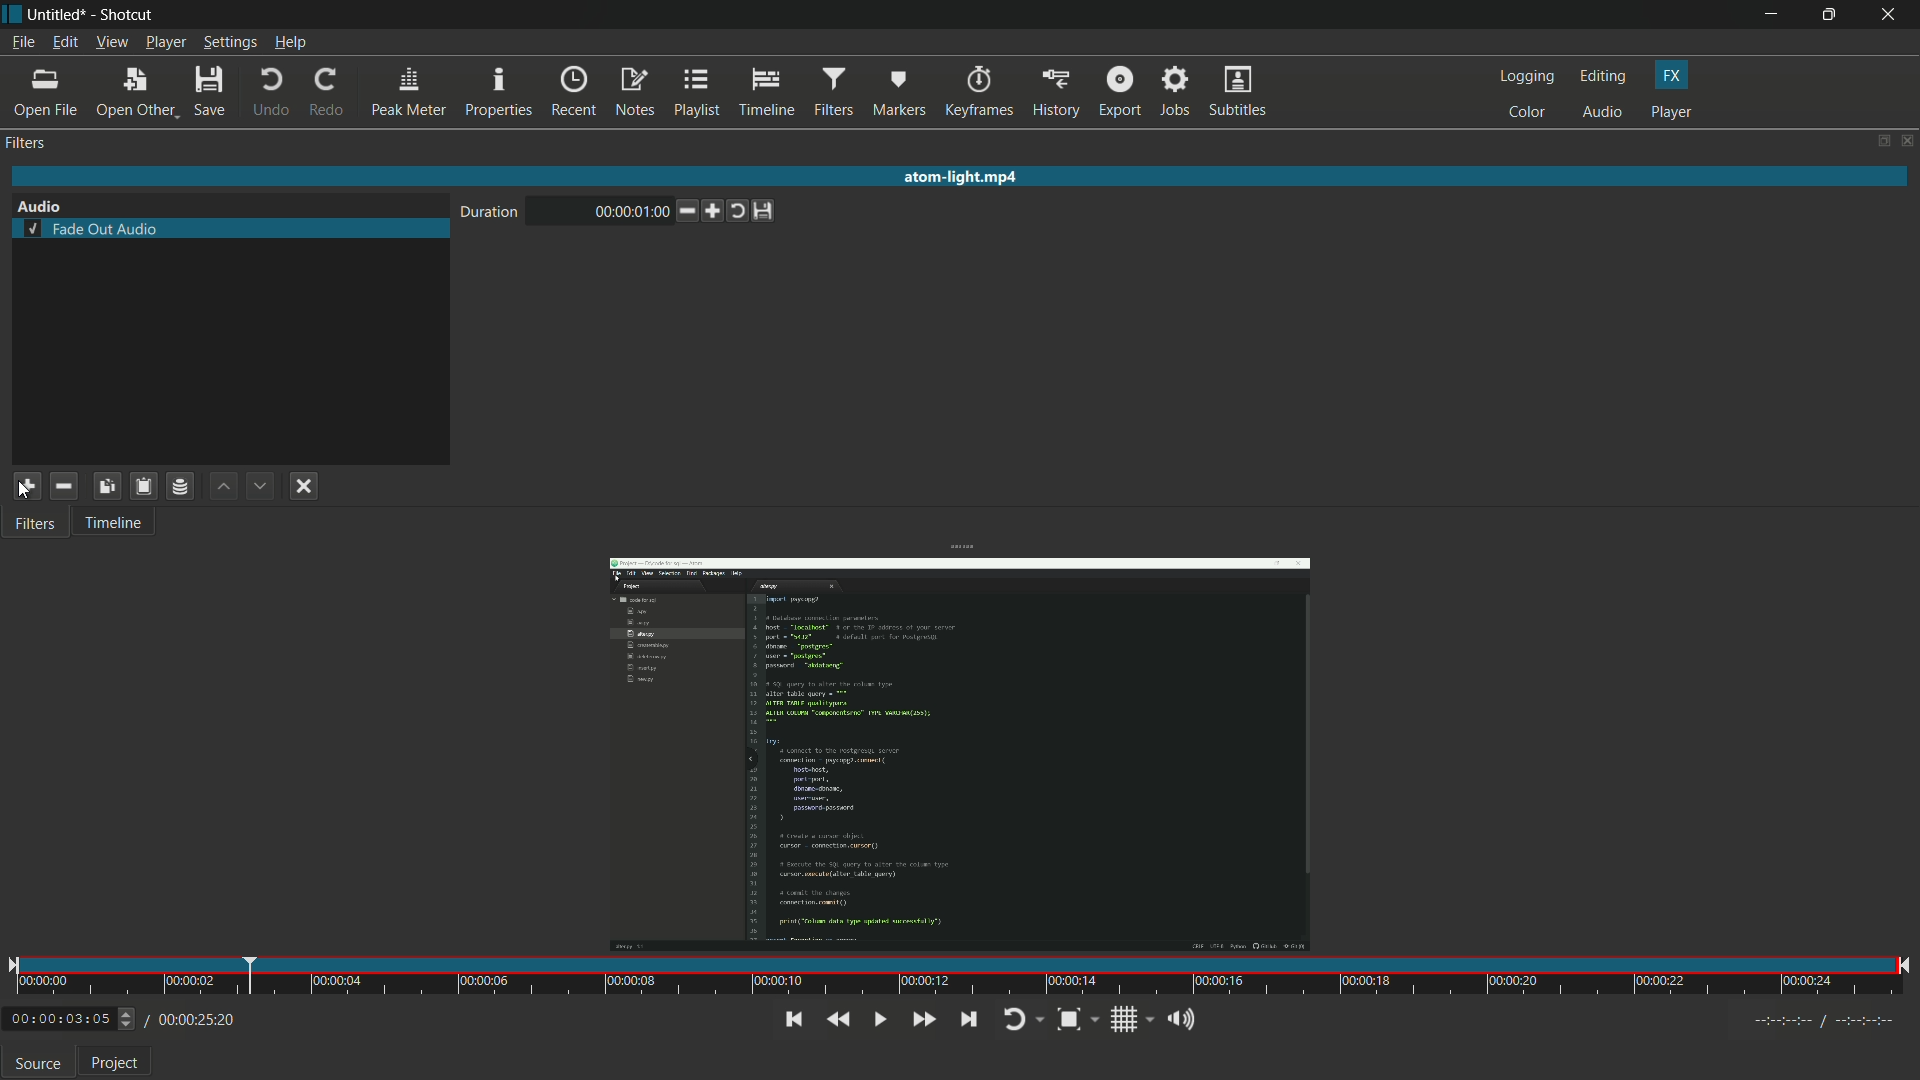  Describe the element at coordinates (499, 92) in the screenshot. I see `properties` at that location.